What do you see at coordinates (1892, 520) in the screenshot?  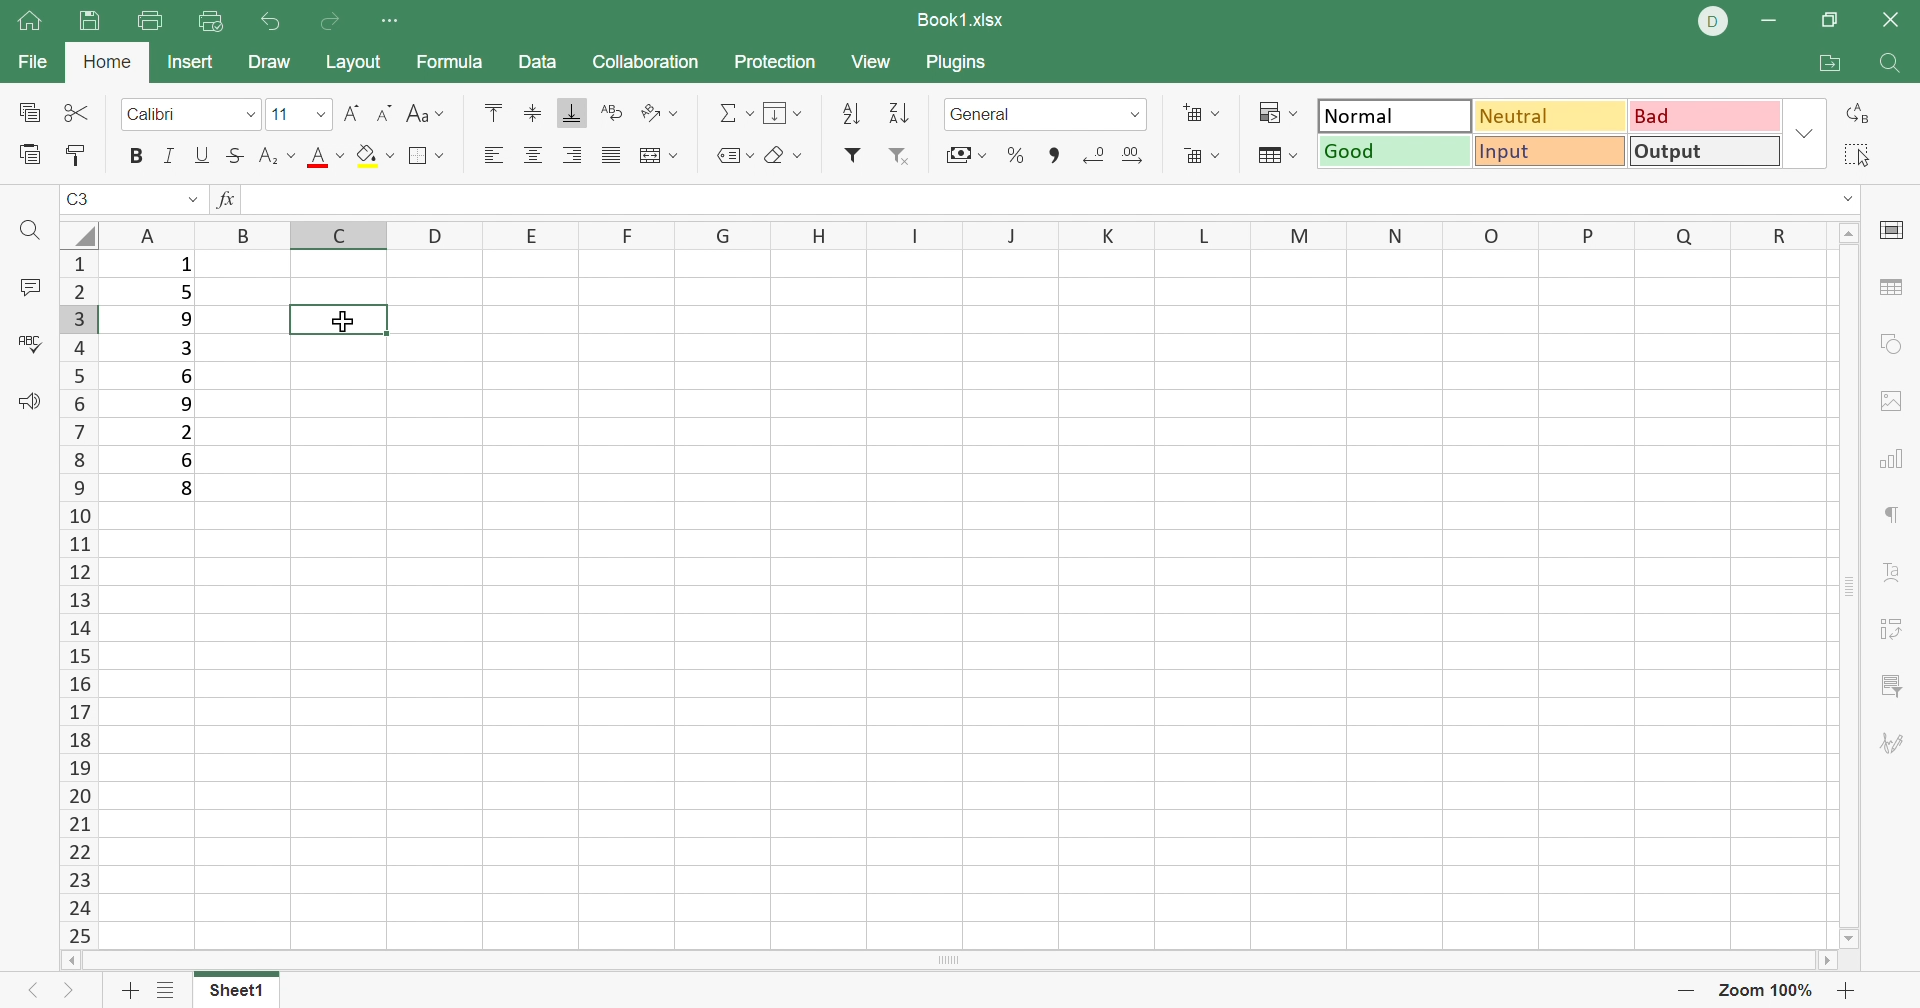 I see `Paragraph settings` at bounding box center [1892, 520].